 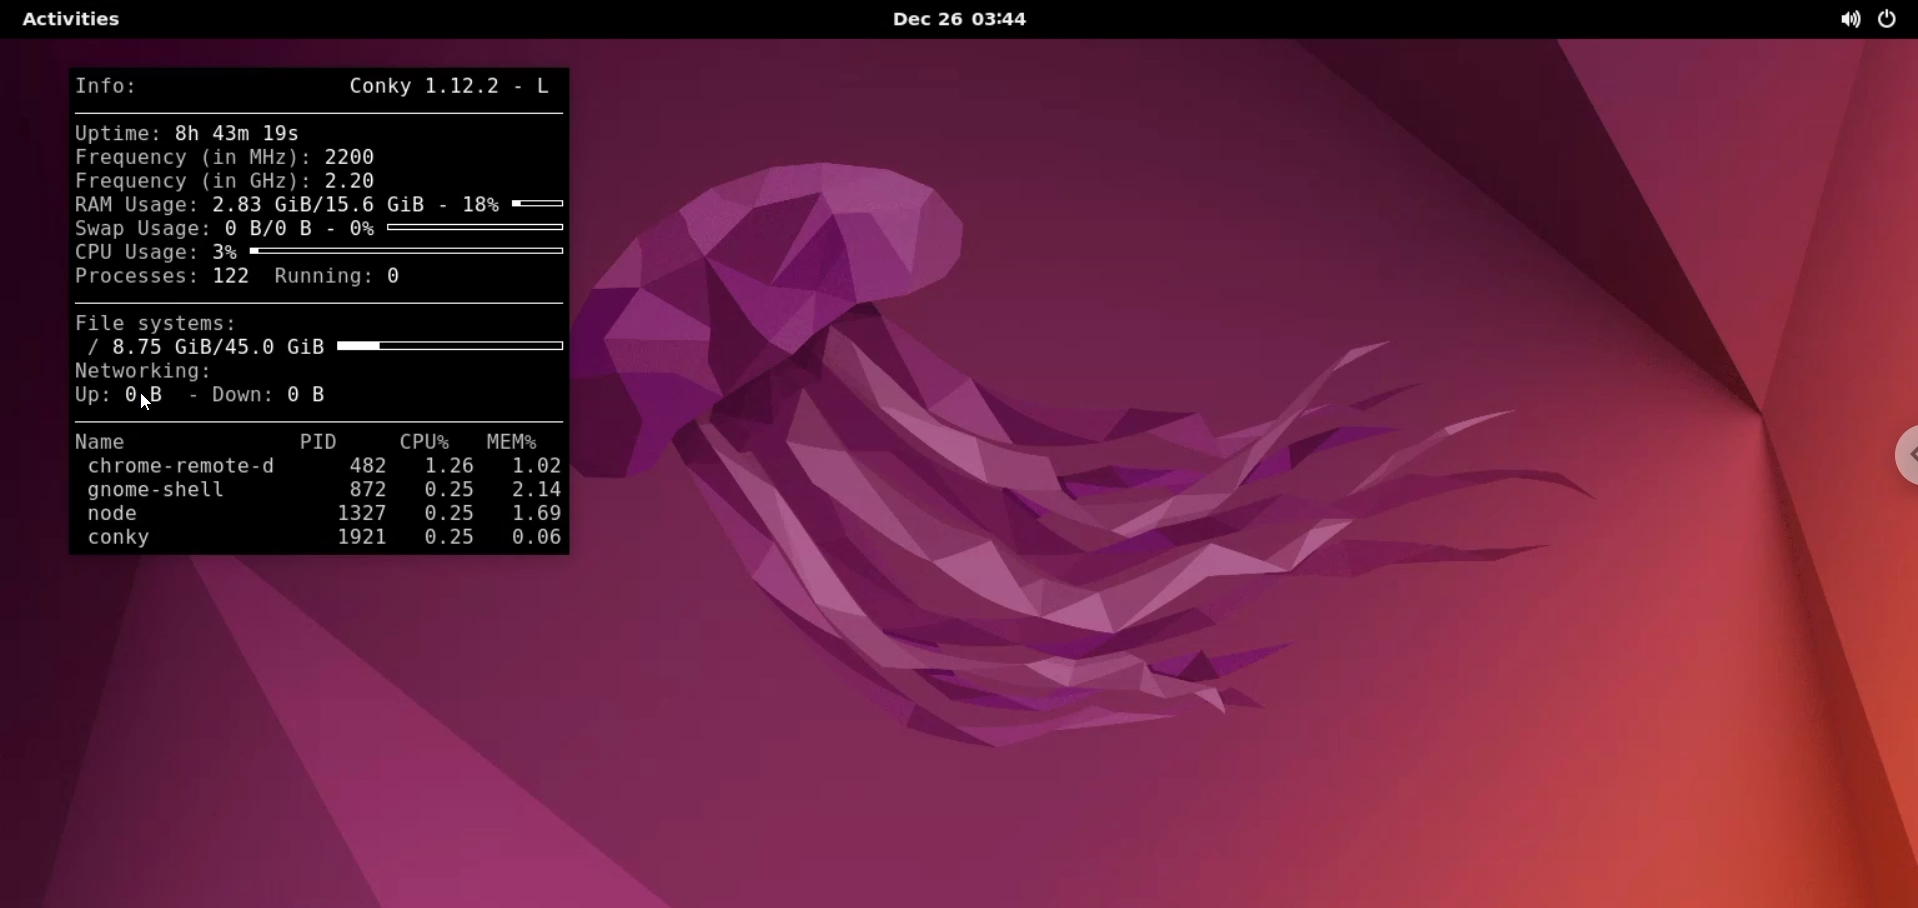 What do you see at coordinates (115, 86) in the screenshot?
I see `Info:` at bounding box center [115, 86].